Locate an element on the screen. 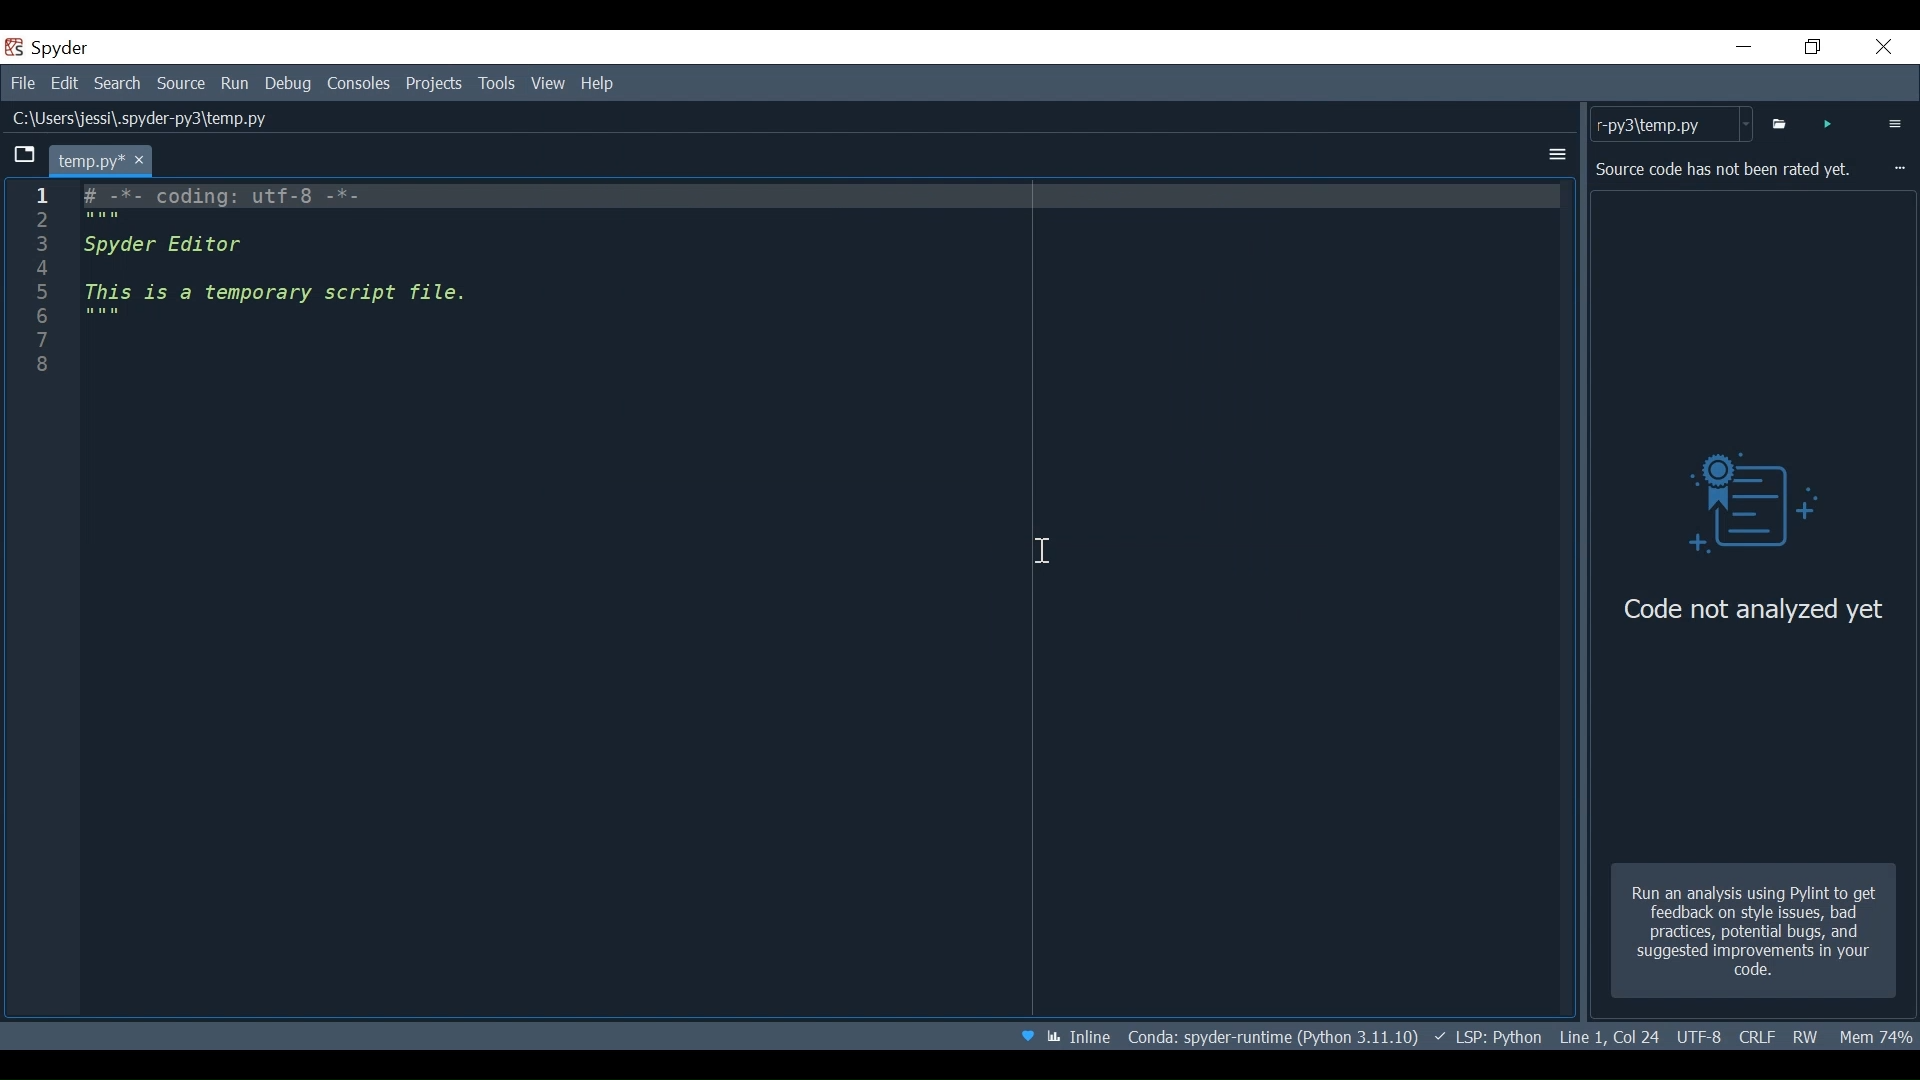 The height and width of the screenshot is (1080, 1920). py3(temp.py is located at coordinates (1672, 122).